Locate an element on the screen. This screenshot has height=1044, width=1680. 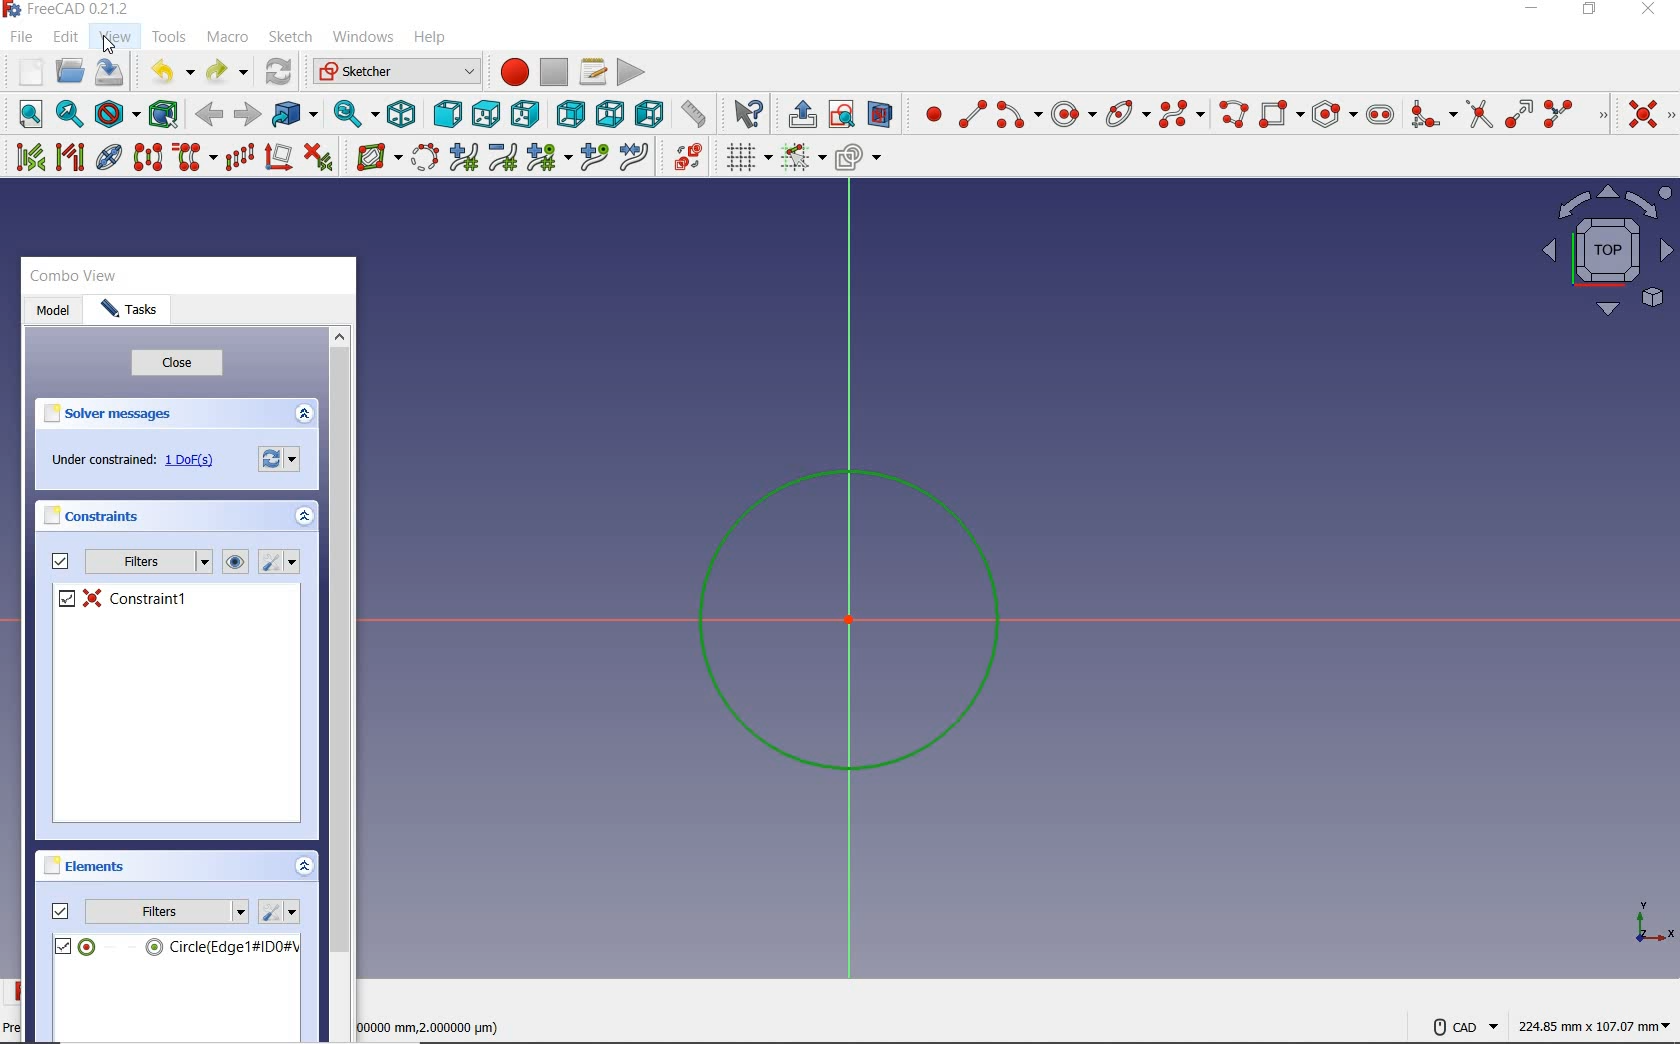
scrollbar is located at coordinates (343, 643).